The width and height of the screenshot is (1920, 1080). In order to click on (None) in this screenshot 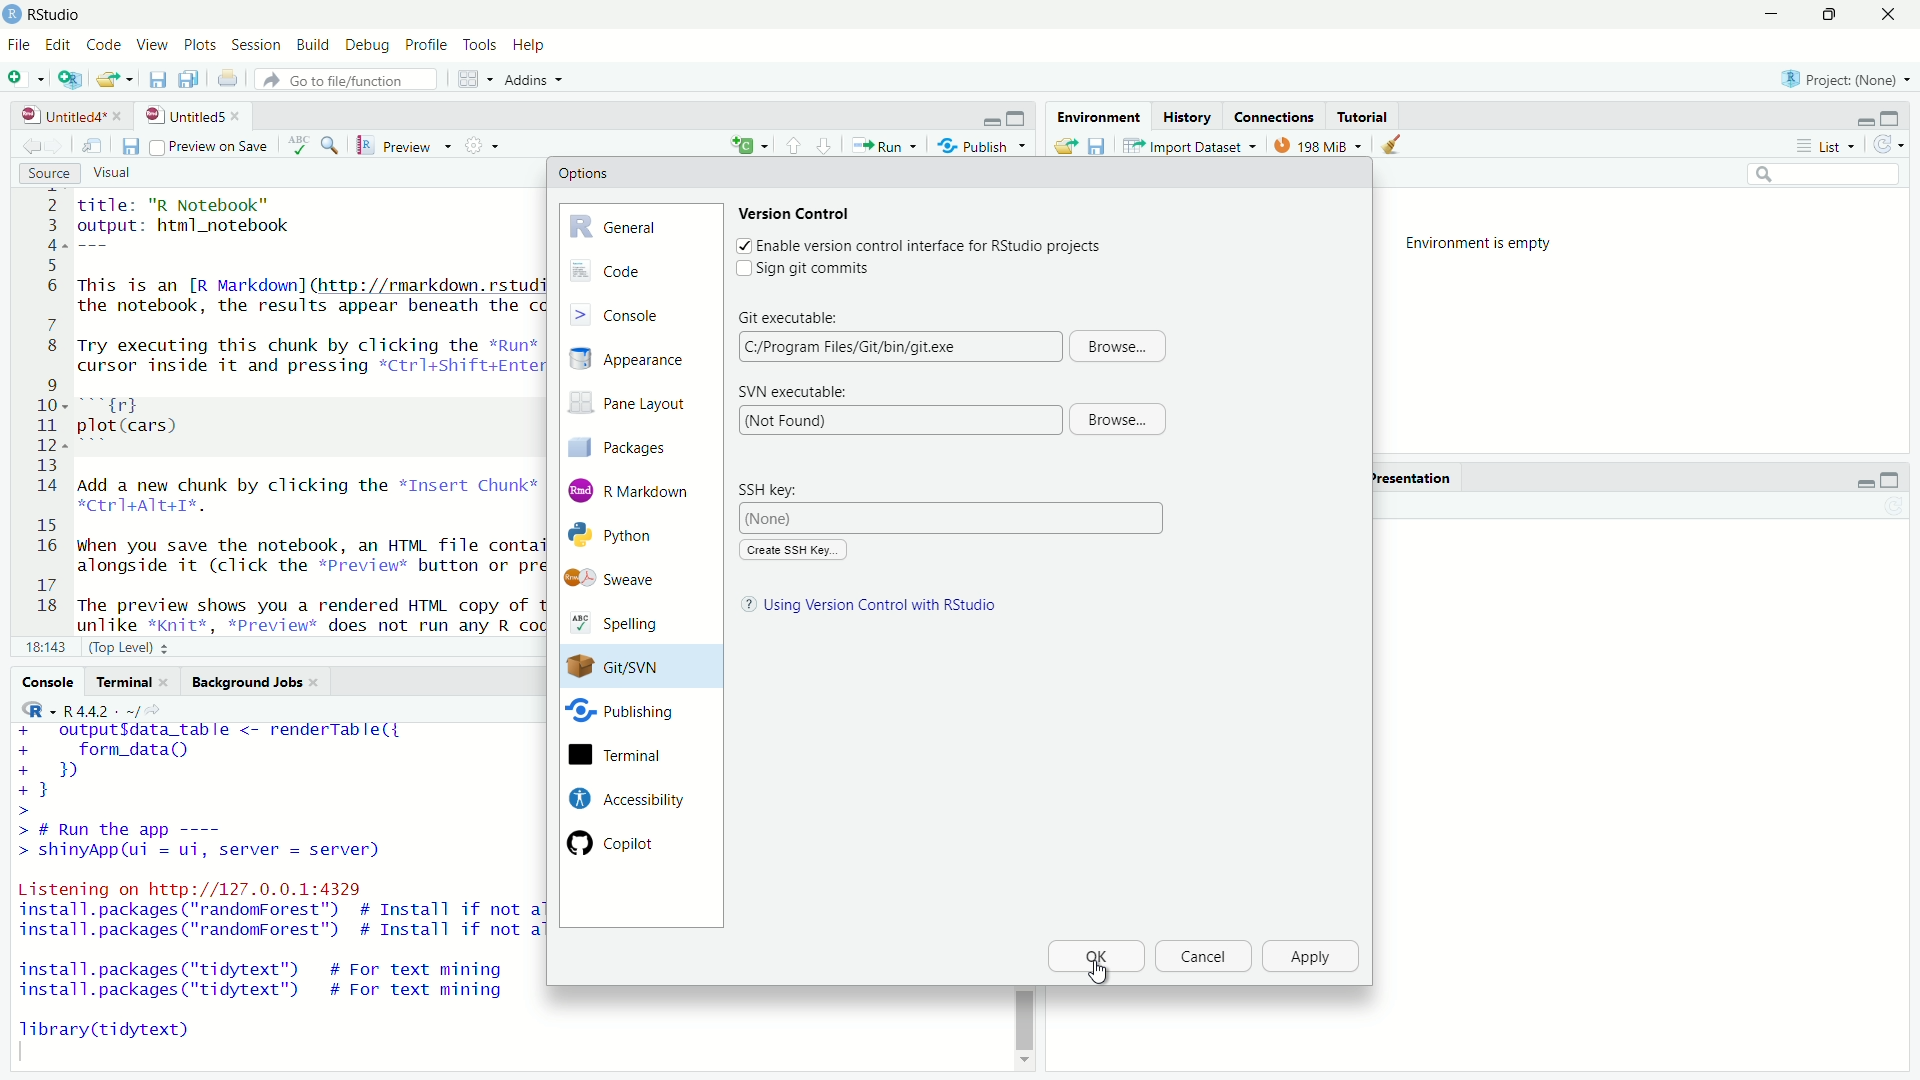, I will do `click(954, 518)`.